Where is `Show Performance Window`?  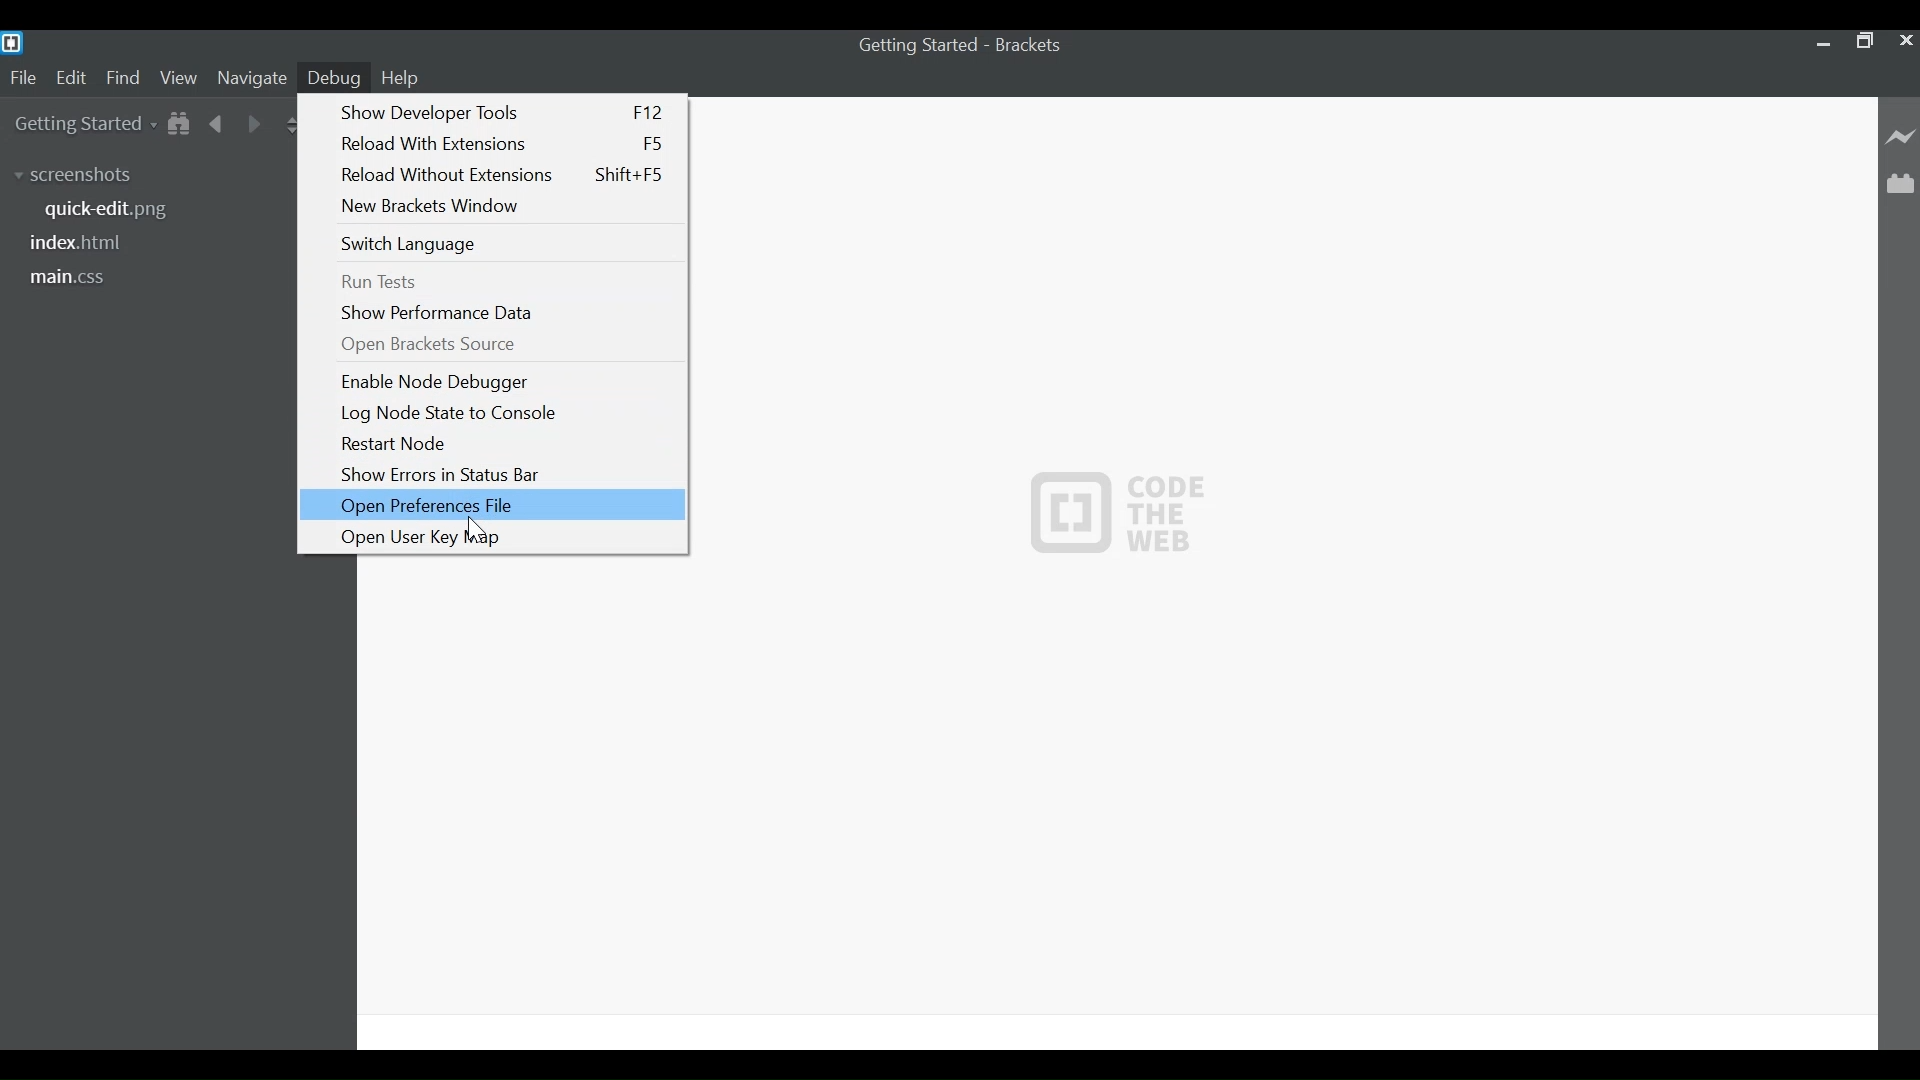 Show Performance Window is located at coordinates (435, 314).